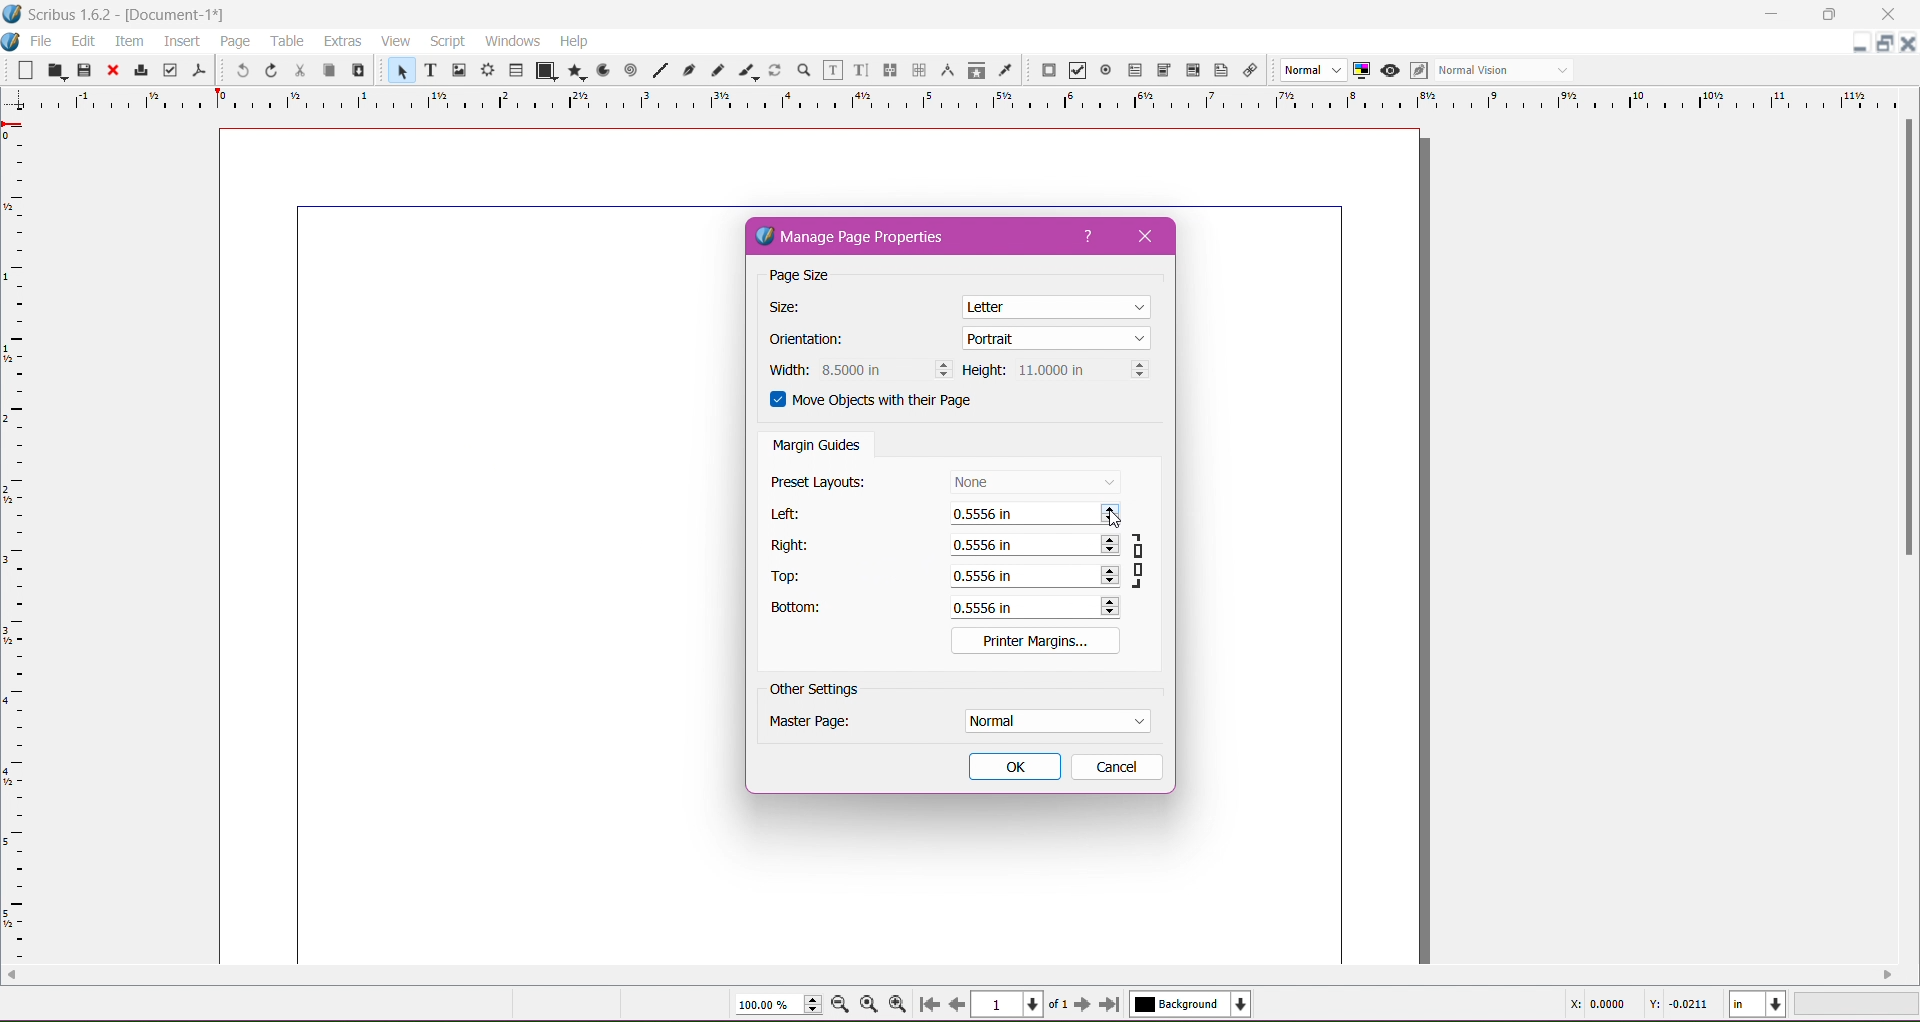  What do you see at coordinates (358, 71) in the screenshot?
I see `Paste` at bounding box center [358, 71].